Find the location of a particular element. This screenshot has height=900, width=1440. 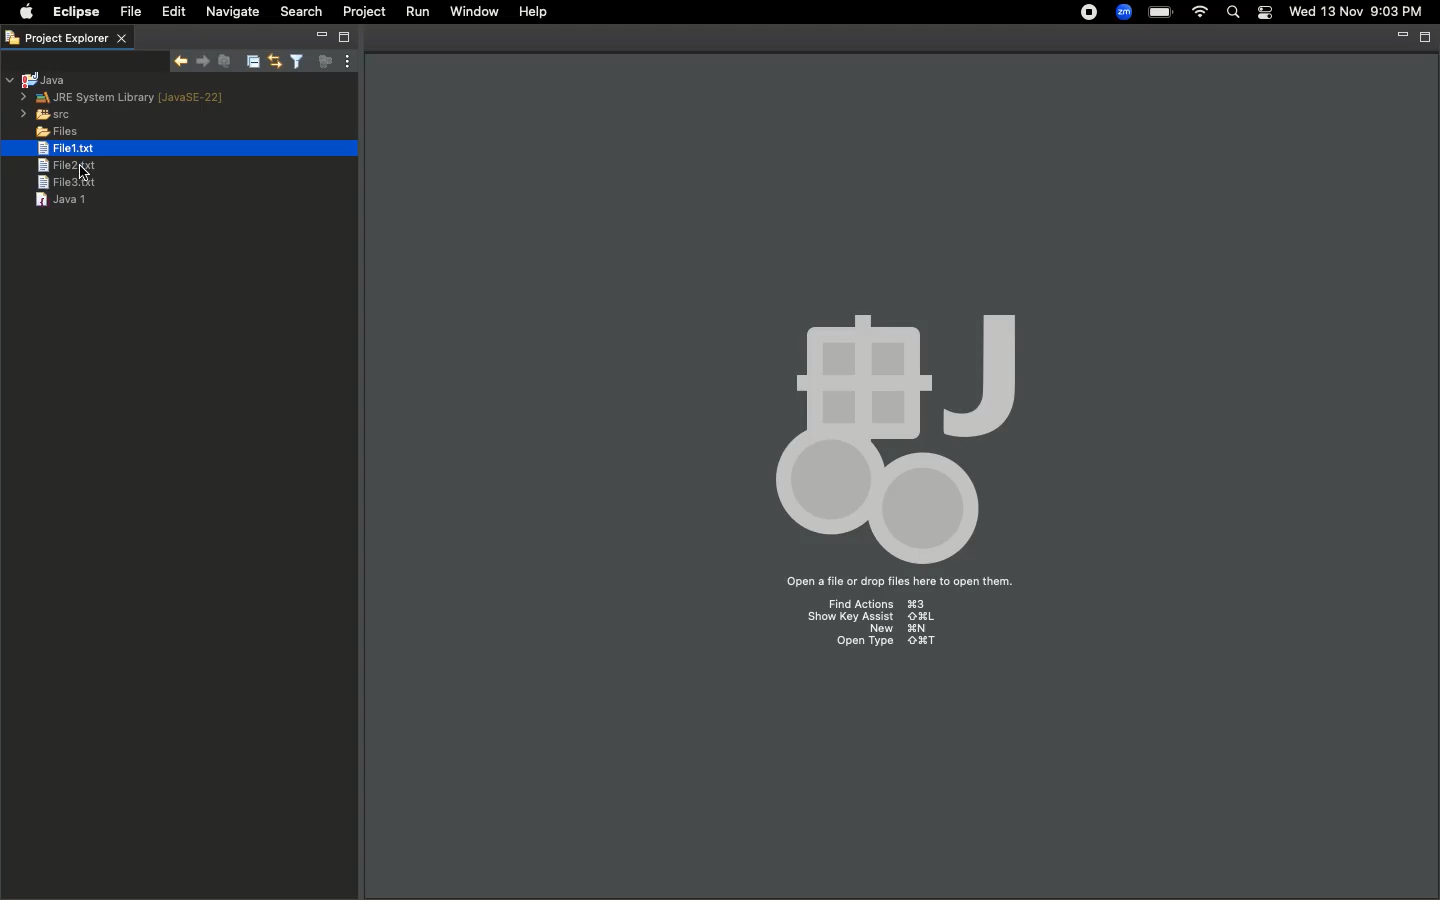

Focus on active task is located at coordinates (322, 62).